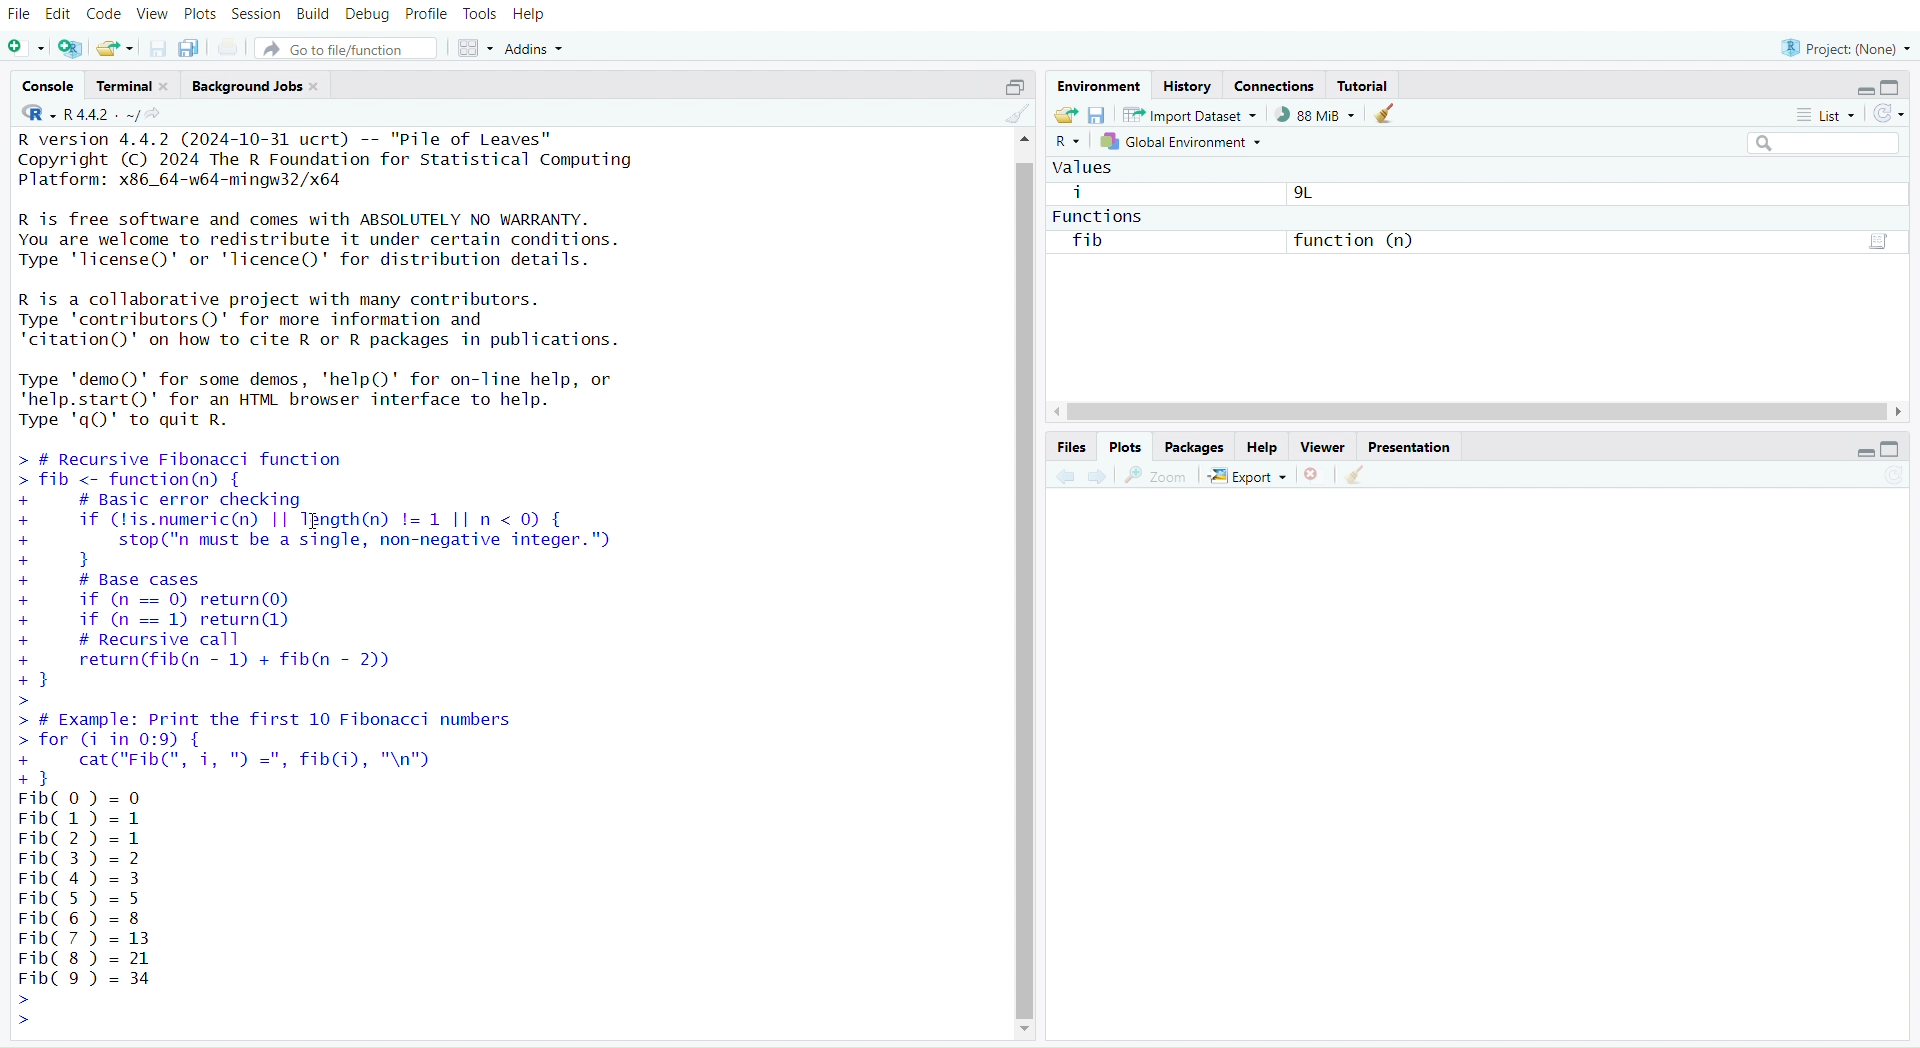  I want to click on zoom, so click(1157, 477).